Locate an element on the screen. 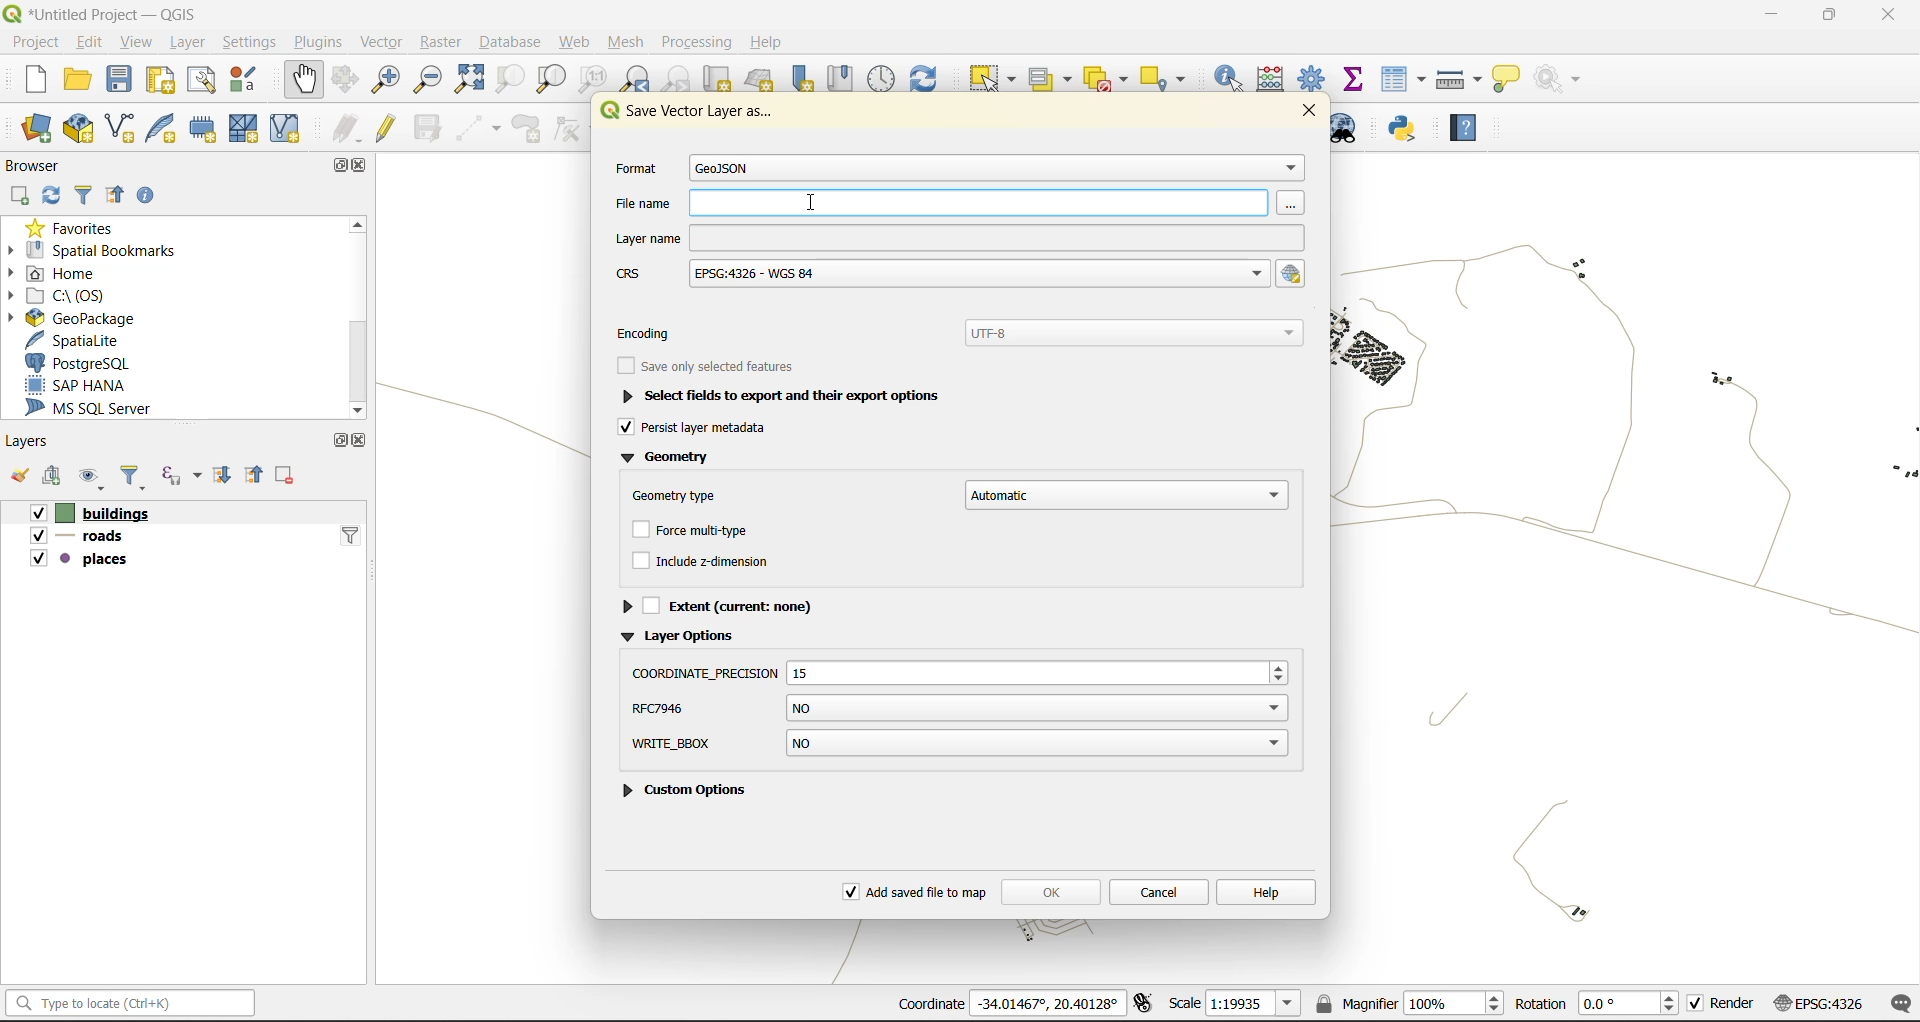 The height and width of the screenshot is (1022, 1920). geometry type is located at coordinates (958, 493).